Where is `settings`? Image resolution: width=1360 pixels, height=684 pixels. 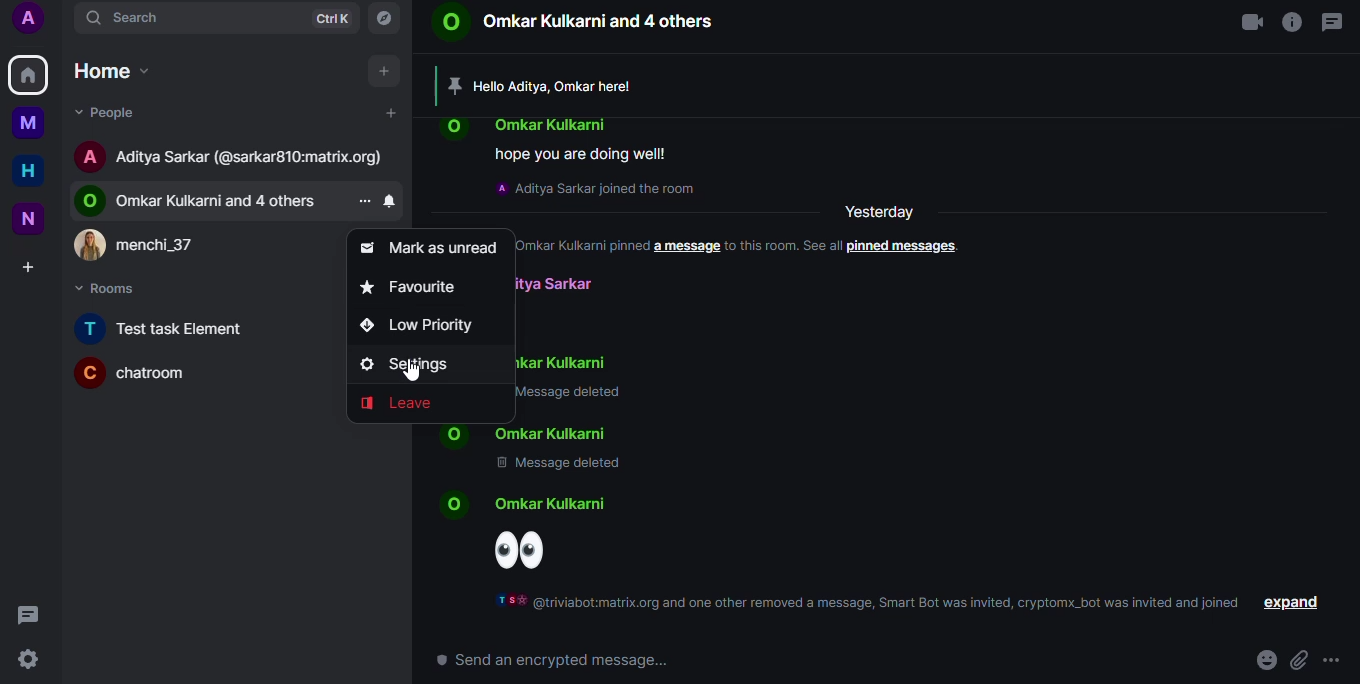 settings is located at coordinates (414, 365).